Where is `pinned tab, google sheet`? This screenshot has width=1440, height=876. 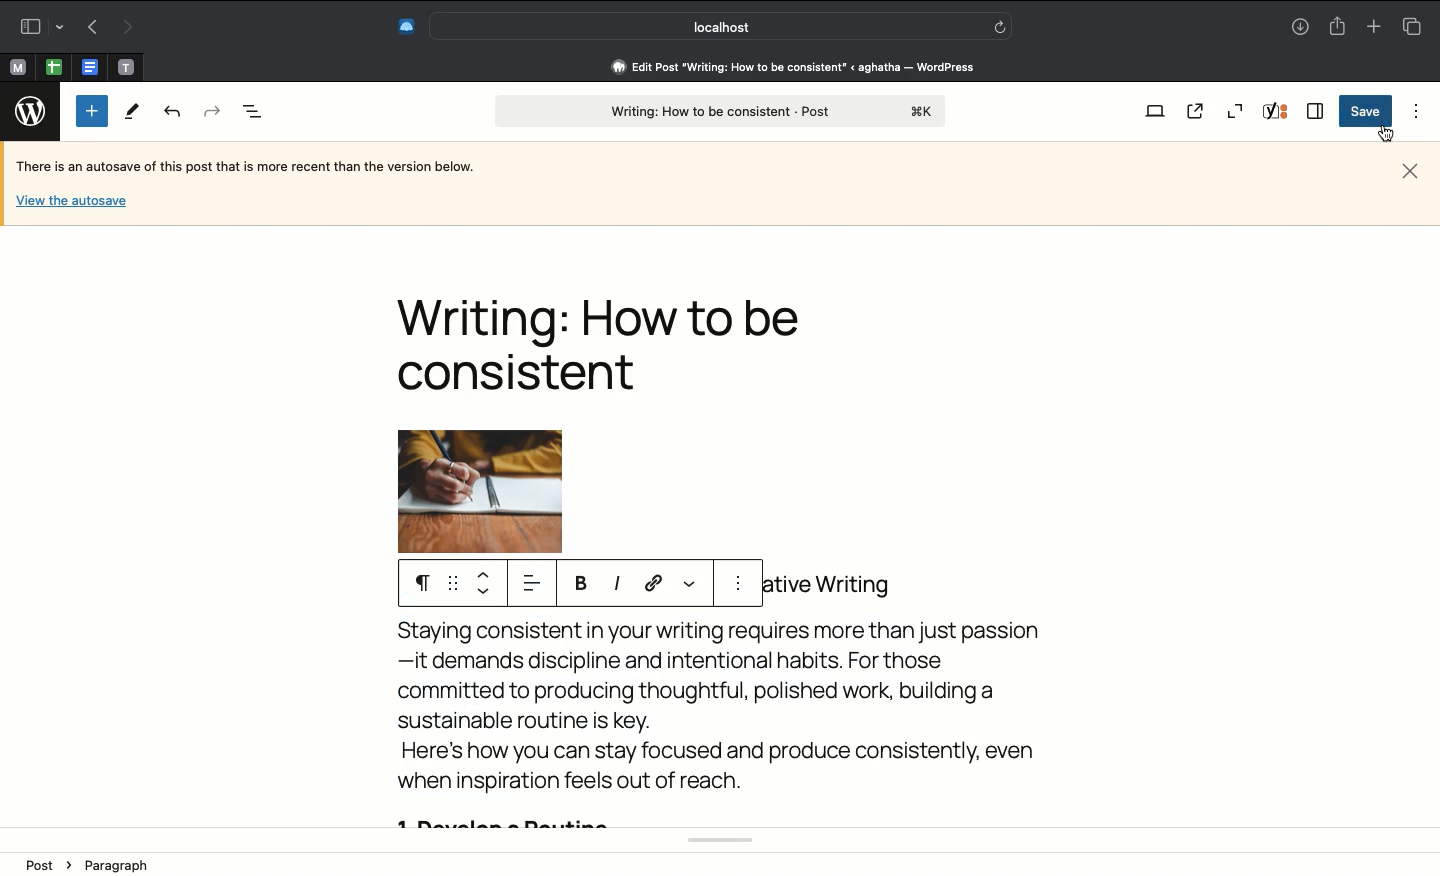
pinned tab, google sheet is located at coordinates (53, 64).